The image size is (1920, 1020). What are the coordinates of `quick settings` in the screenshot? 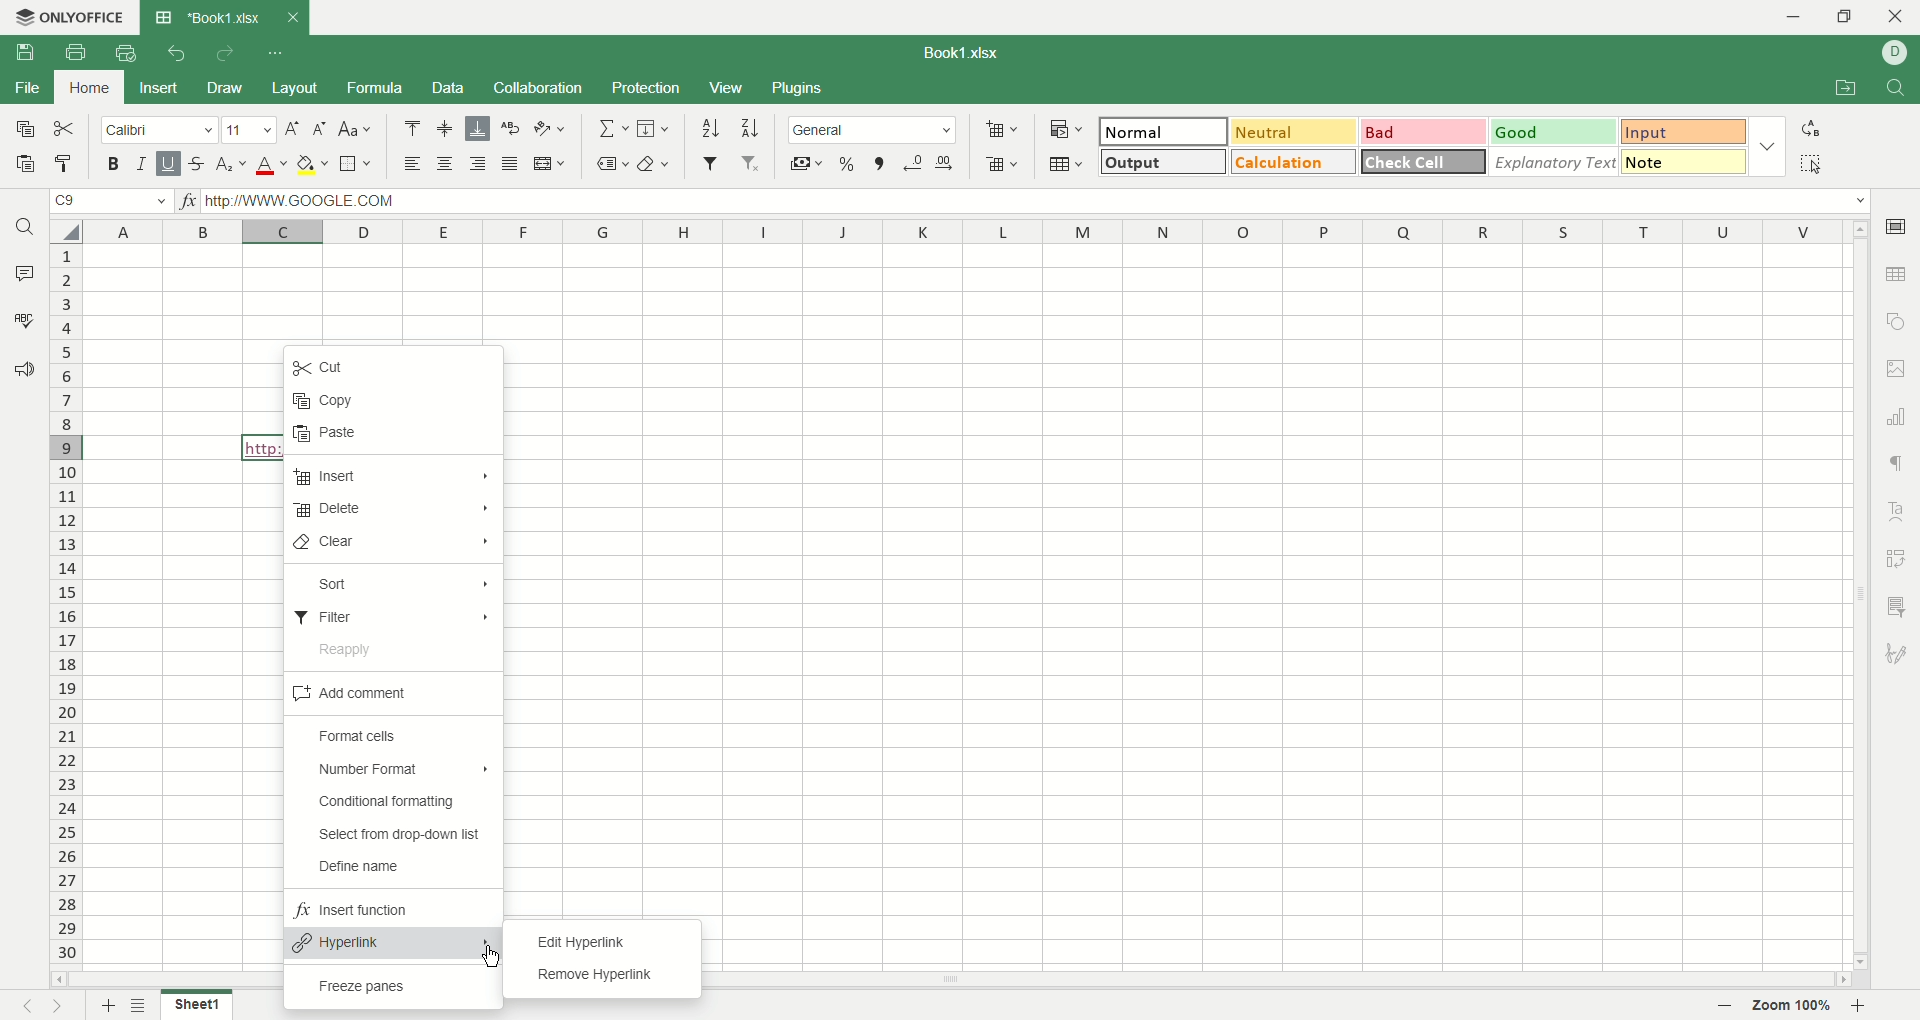 It's located at (278, 51).